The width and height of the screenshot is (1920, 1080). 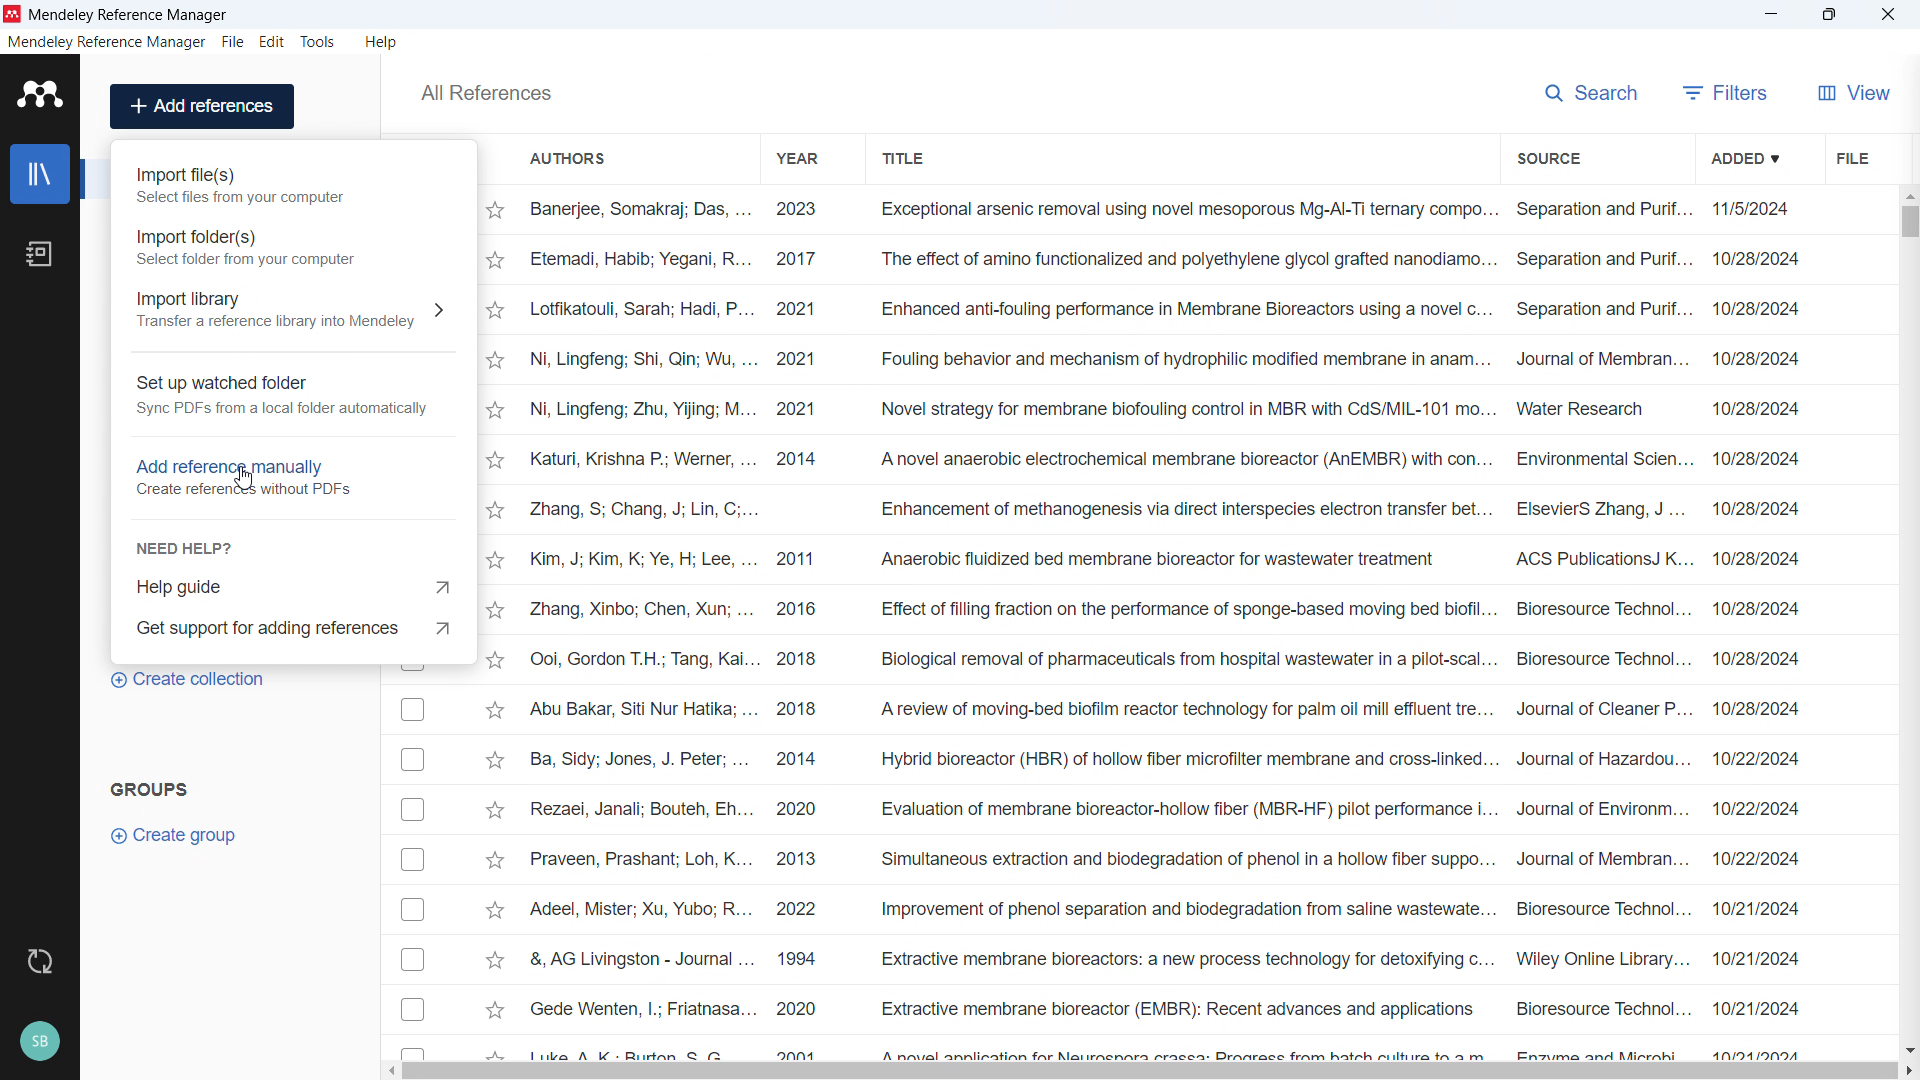 What do you see at coordinates (390, 1071) in the screenshot?
I see `Scroll left ` at bounding box center [390, 1071].